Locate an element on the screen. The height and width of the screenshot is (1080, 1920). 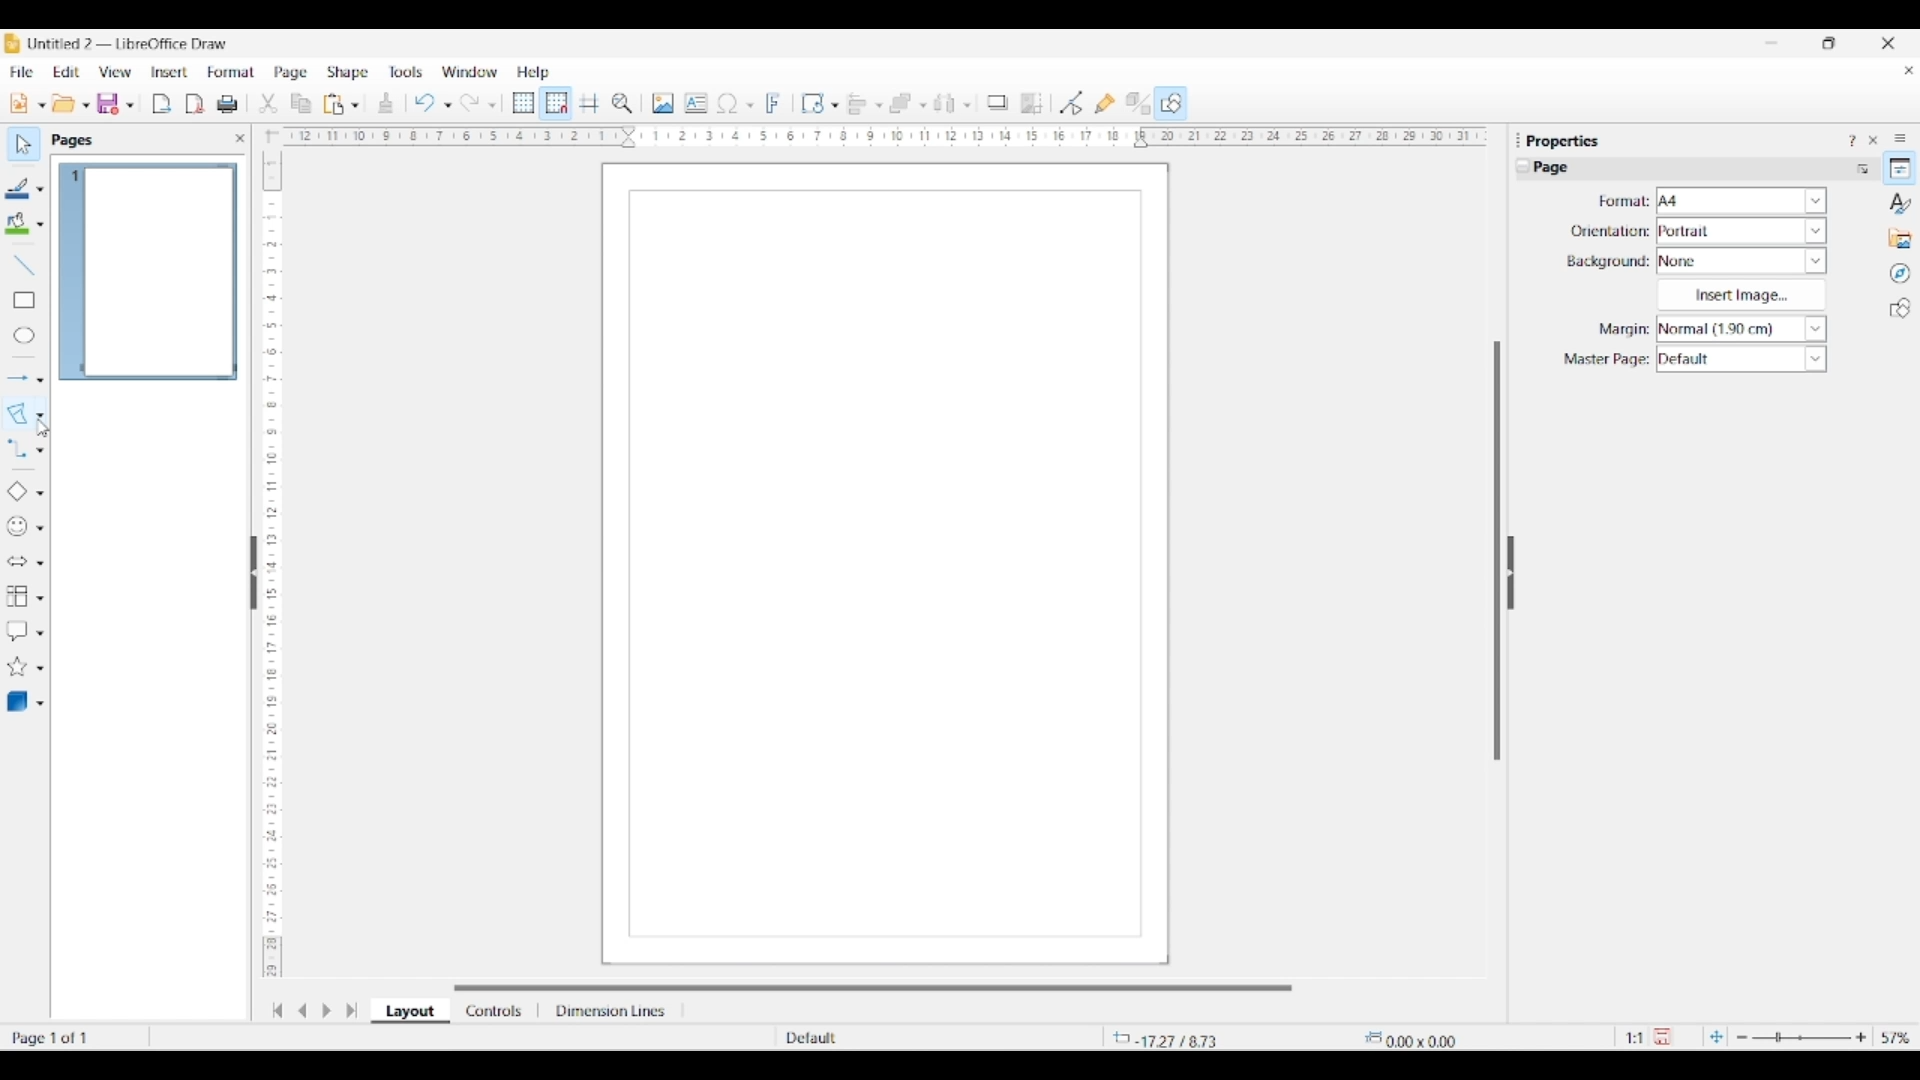
Window is located at coordinates (470, 72).